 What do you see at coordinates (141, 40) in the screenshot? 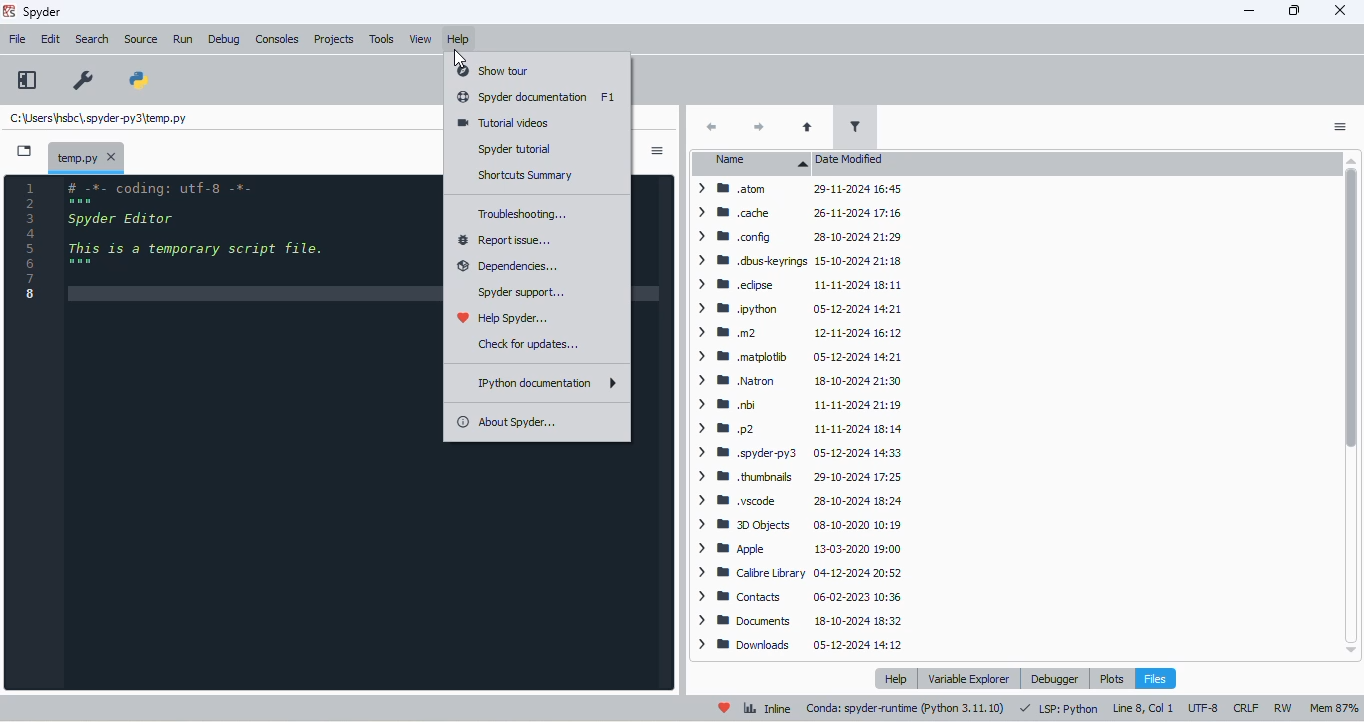
I see `source` at bounding box center [141, 40].